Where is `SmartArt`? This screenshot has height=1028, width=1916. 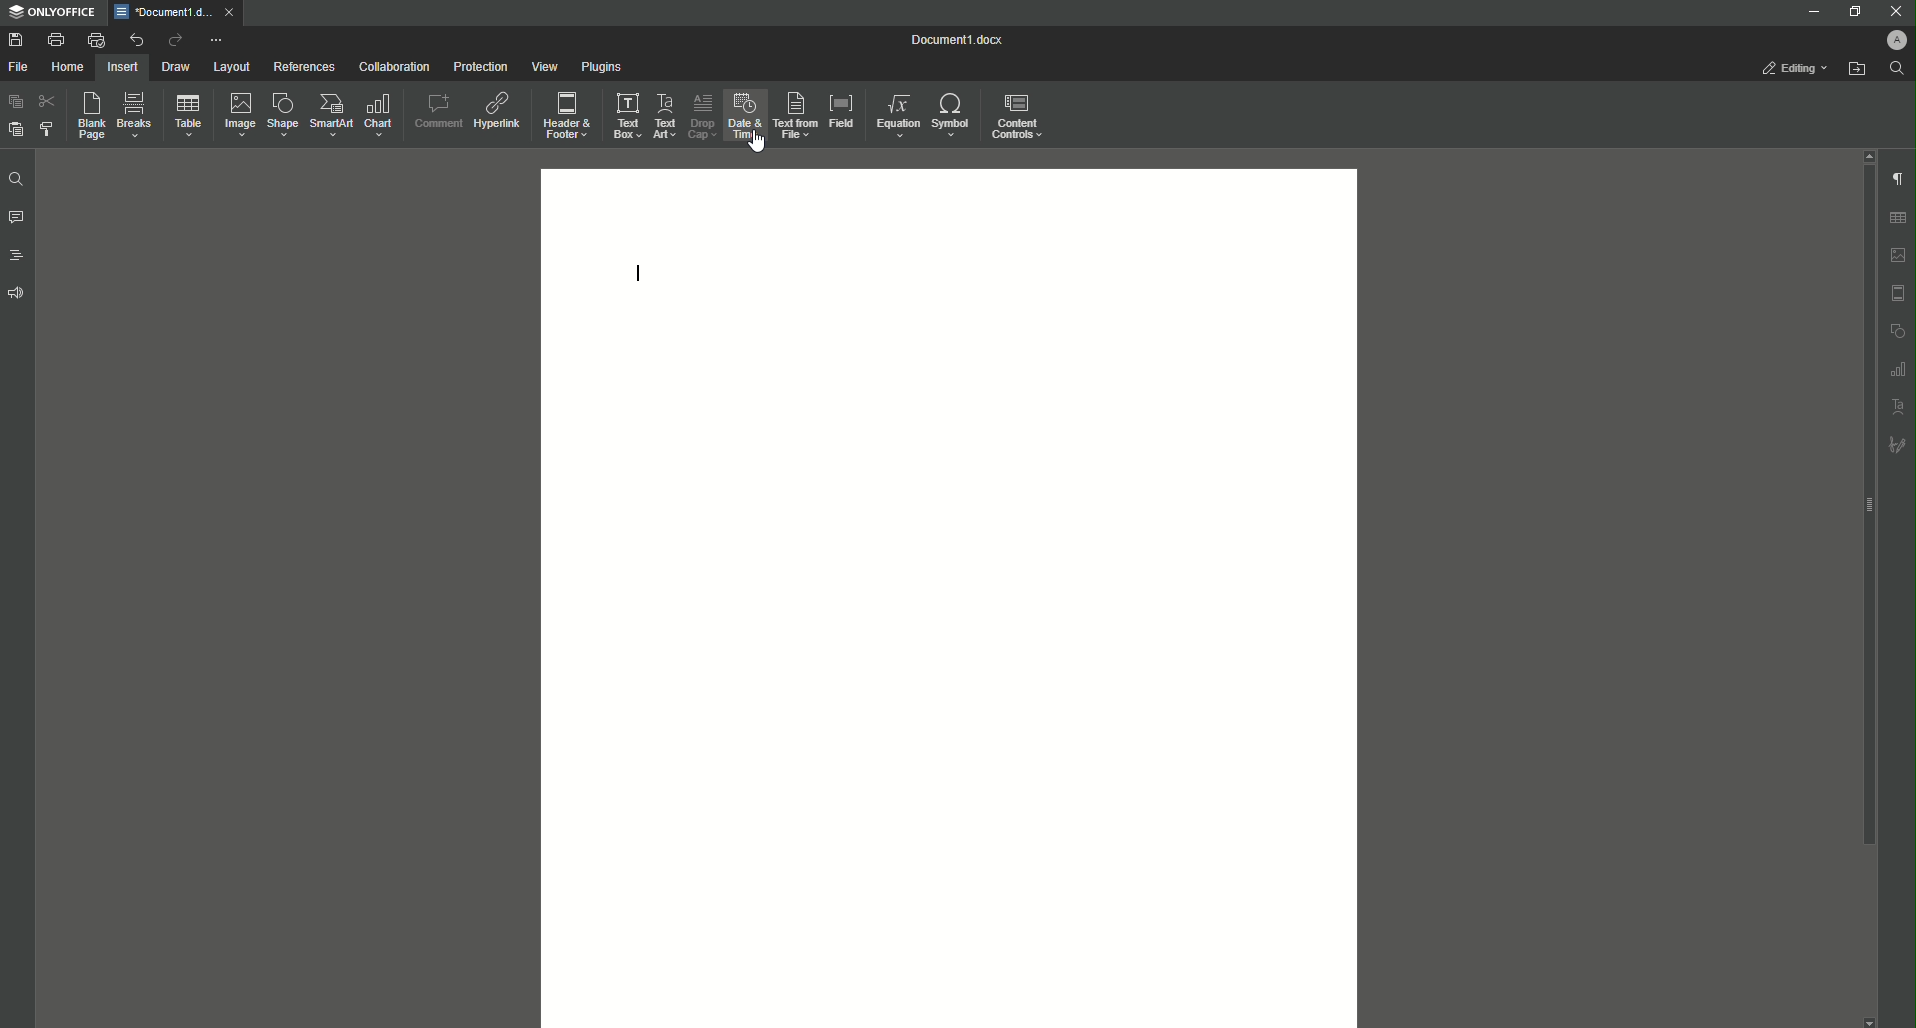 SmartArt is located at coordinates (328, 116).